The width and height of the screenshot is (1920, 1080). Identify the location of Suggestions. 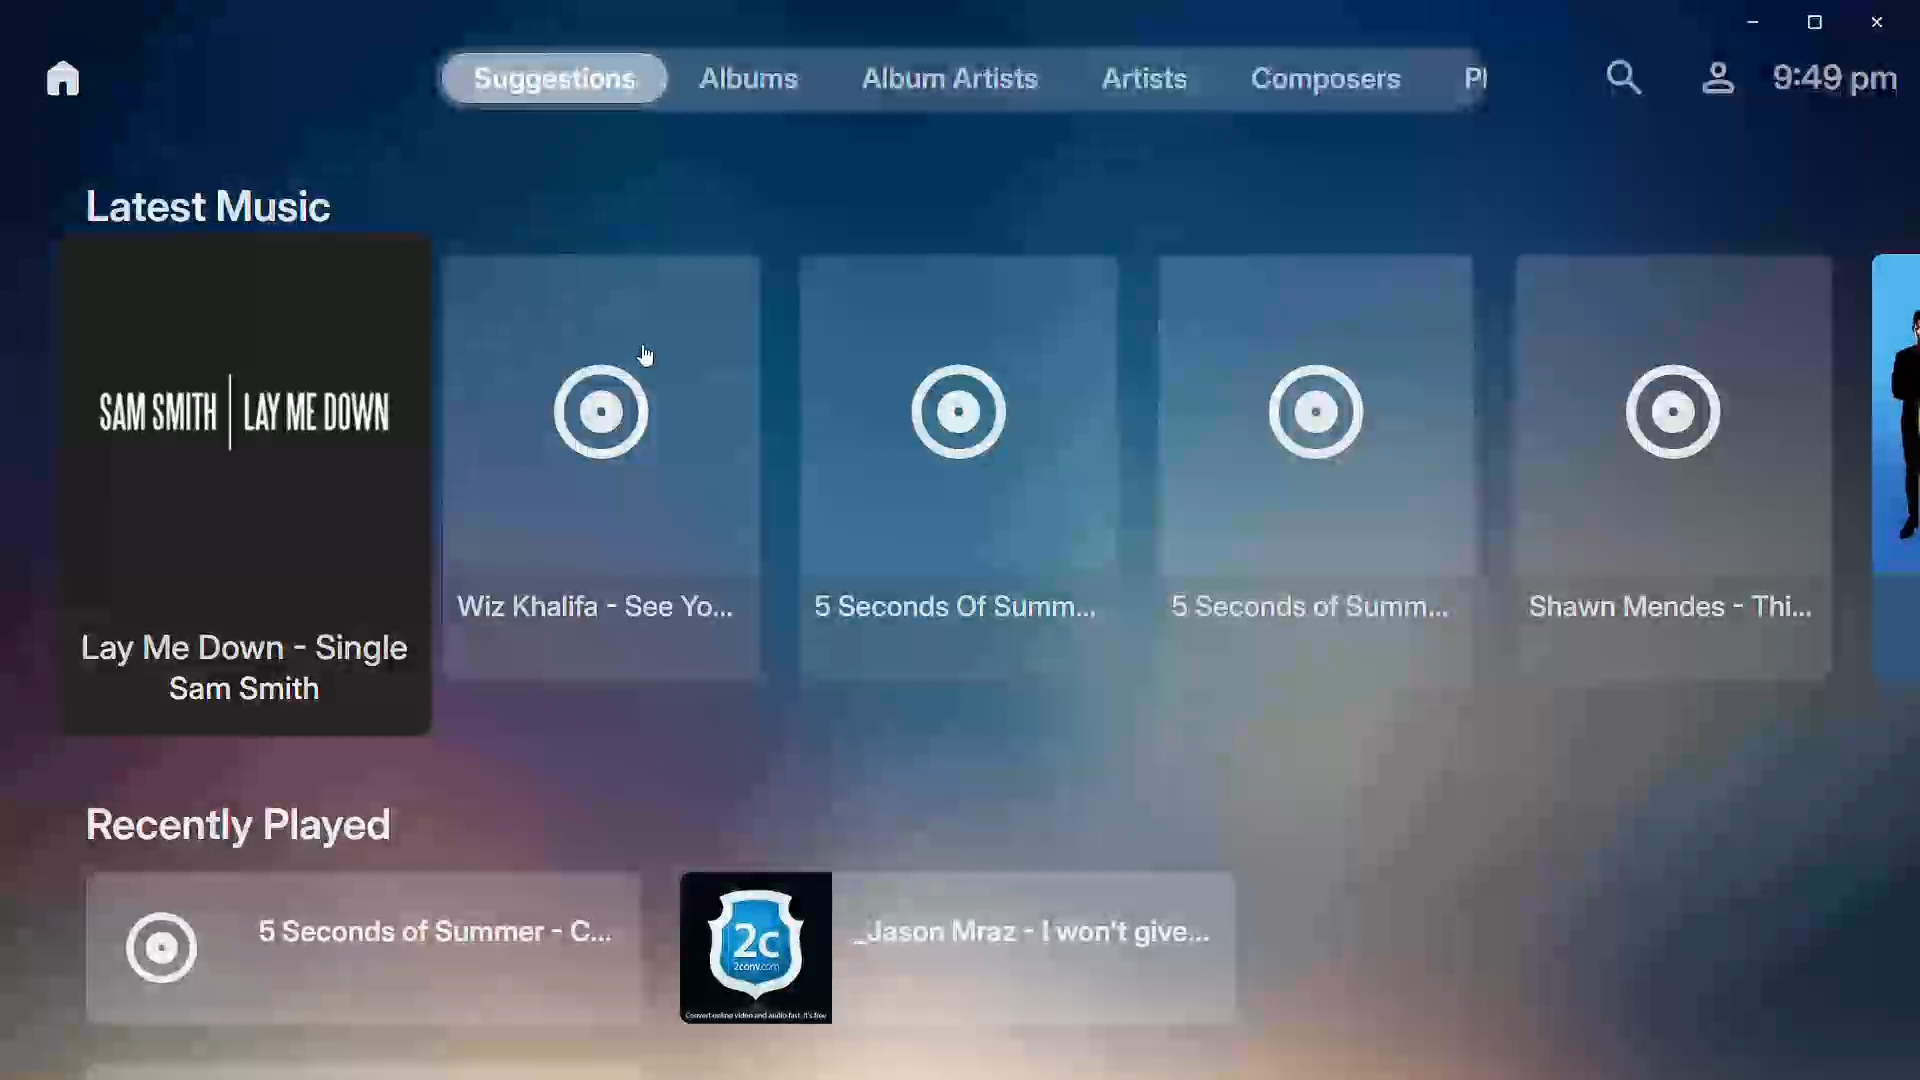
(550, 81).